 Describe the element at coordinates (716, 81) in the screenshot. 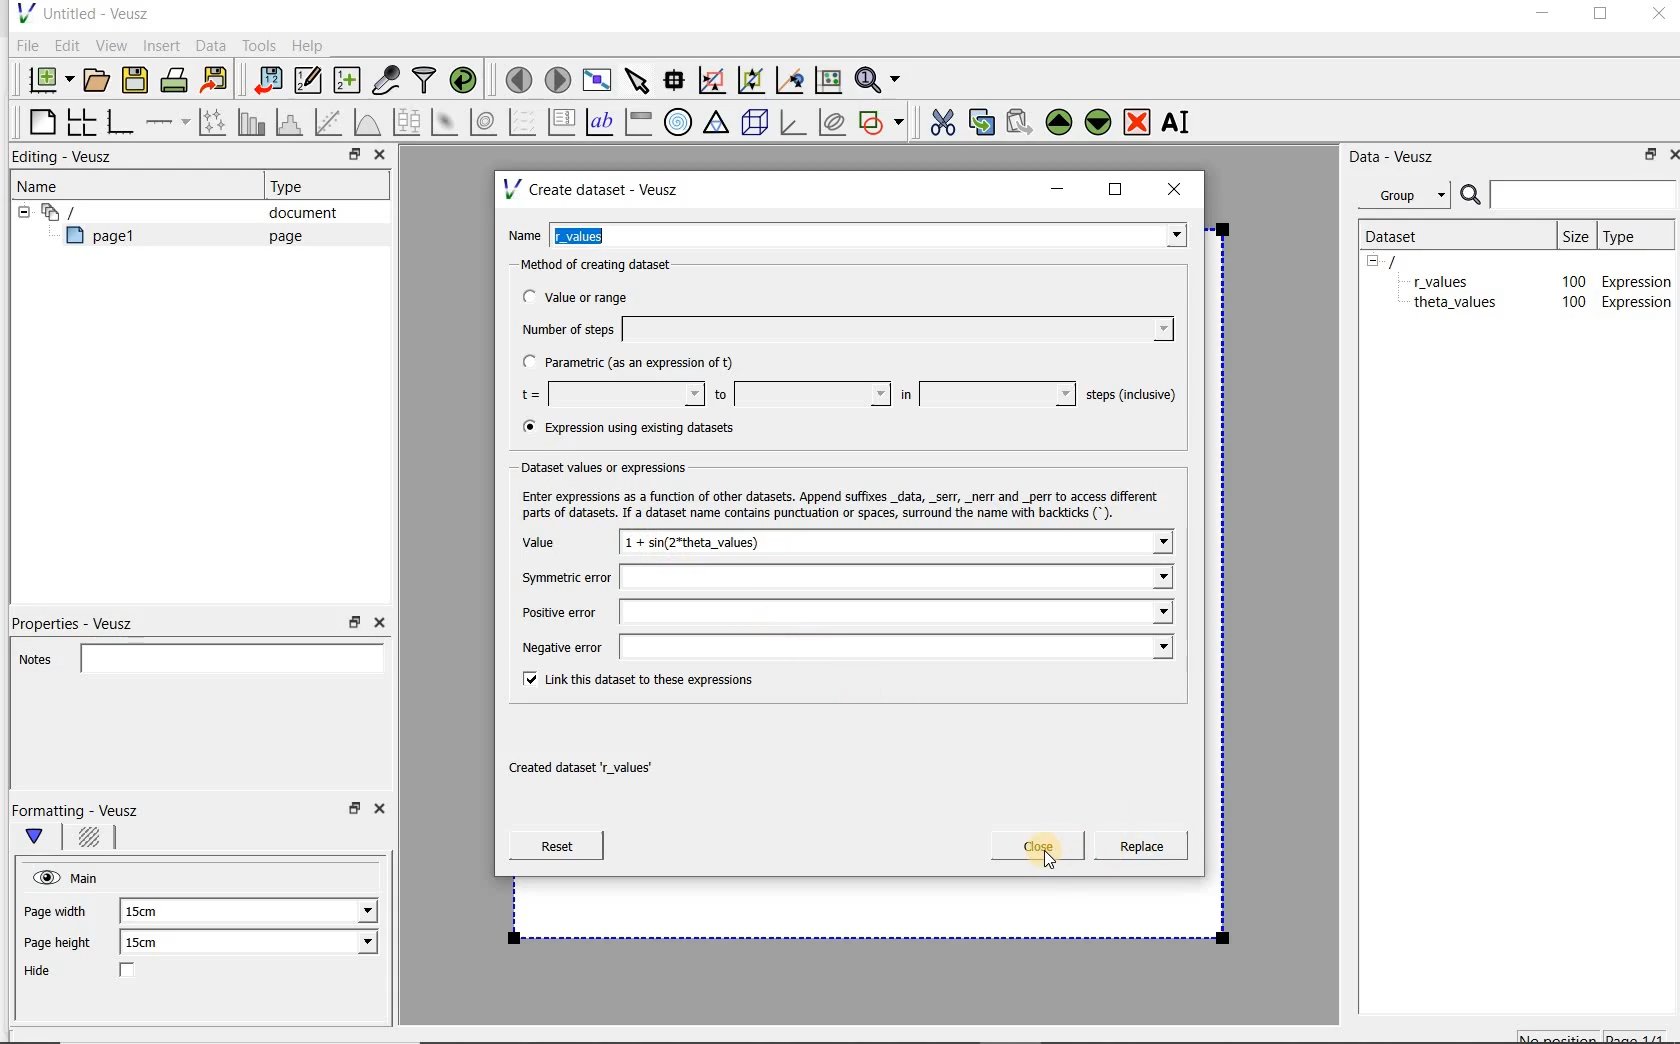

I see `click or draw a rectangle to zoom graph axes` at that location.